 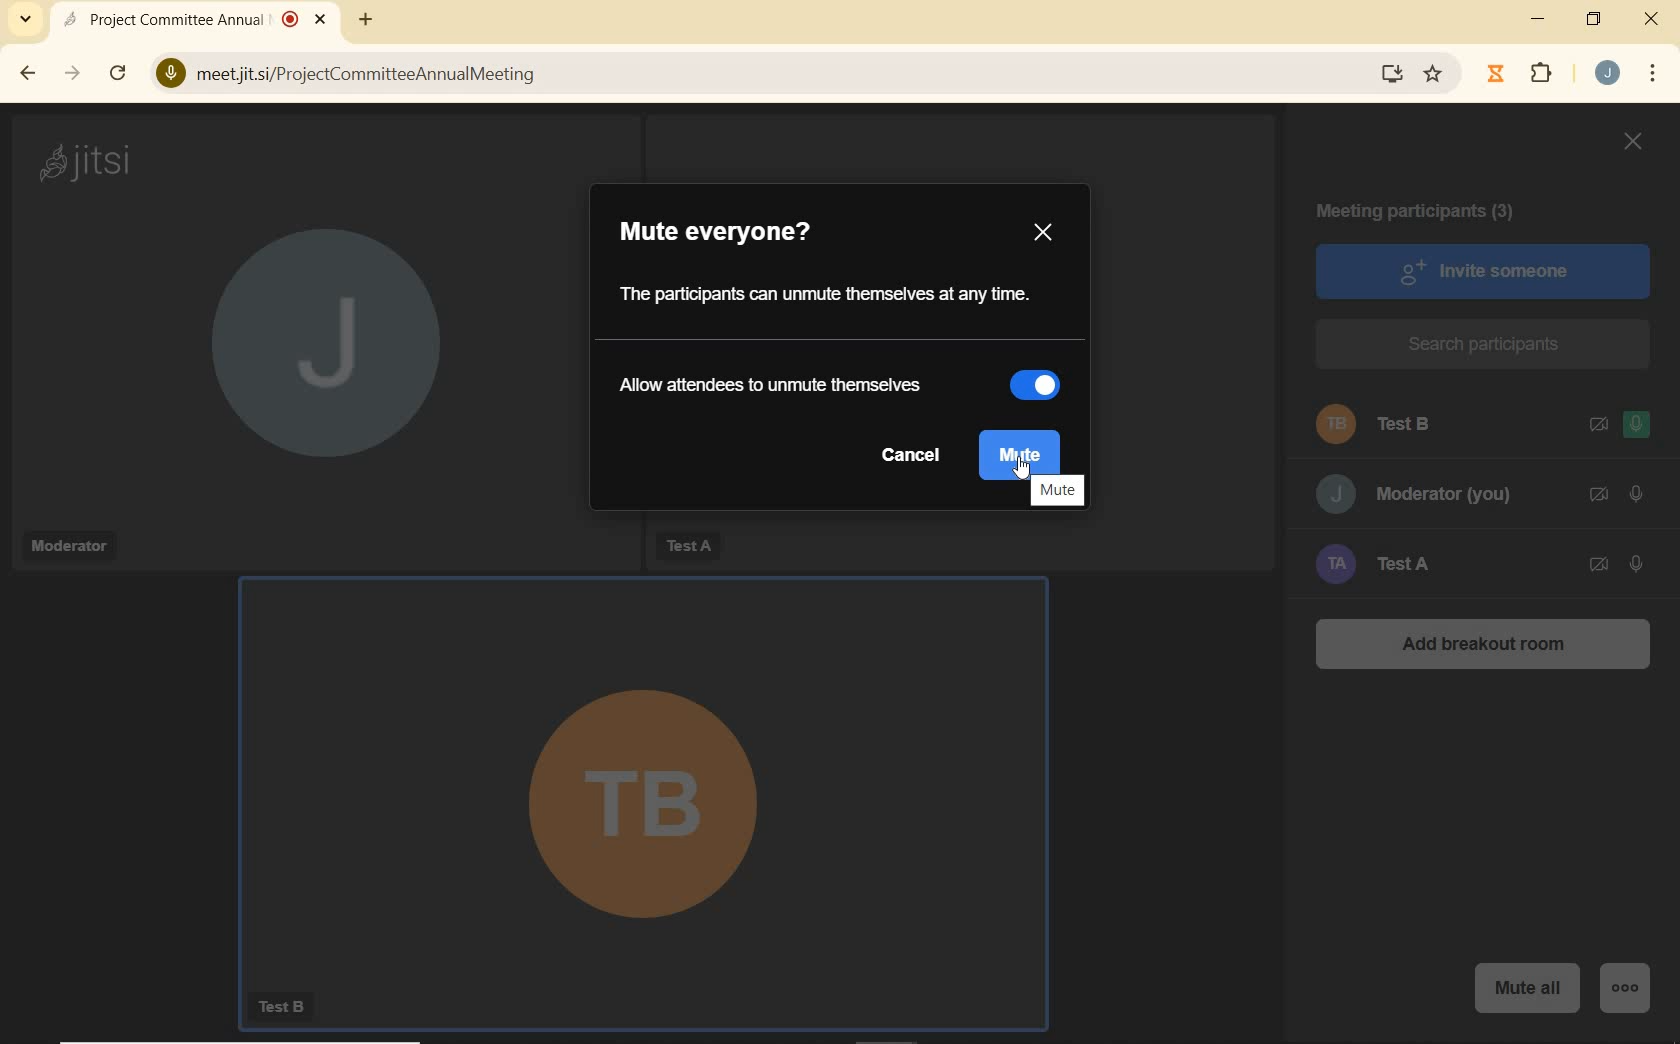 What do you see at coordinates (67, 545) in the screenshot?
I see `Moderator` at bounding box center [67, 545].